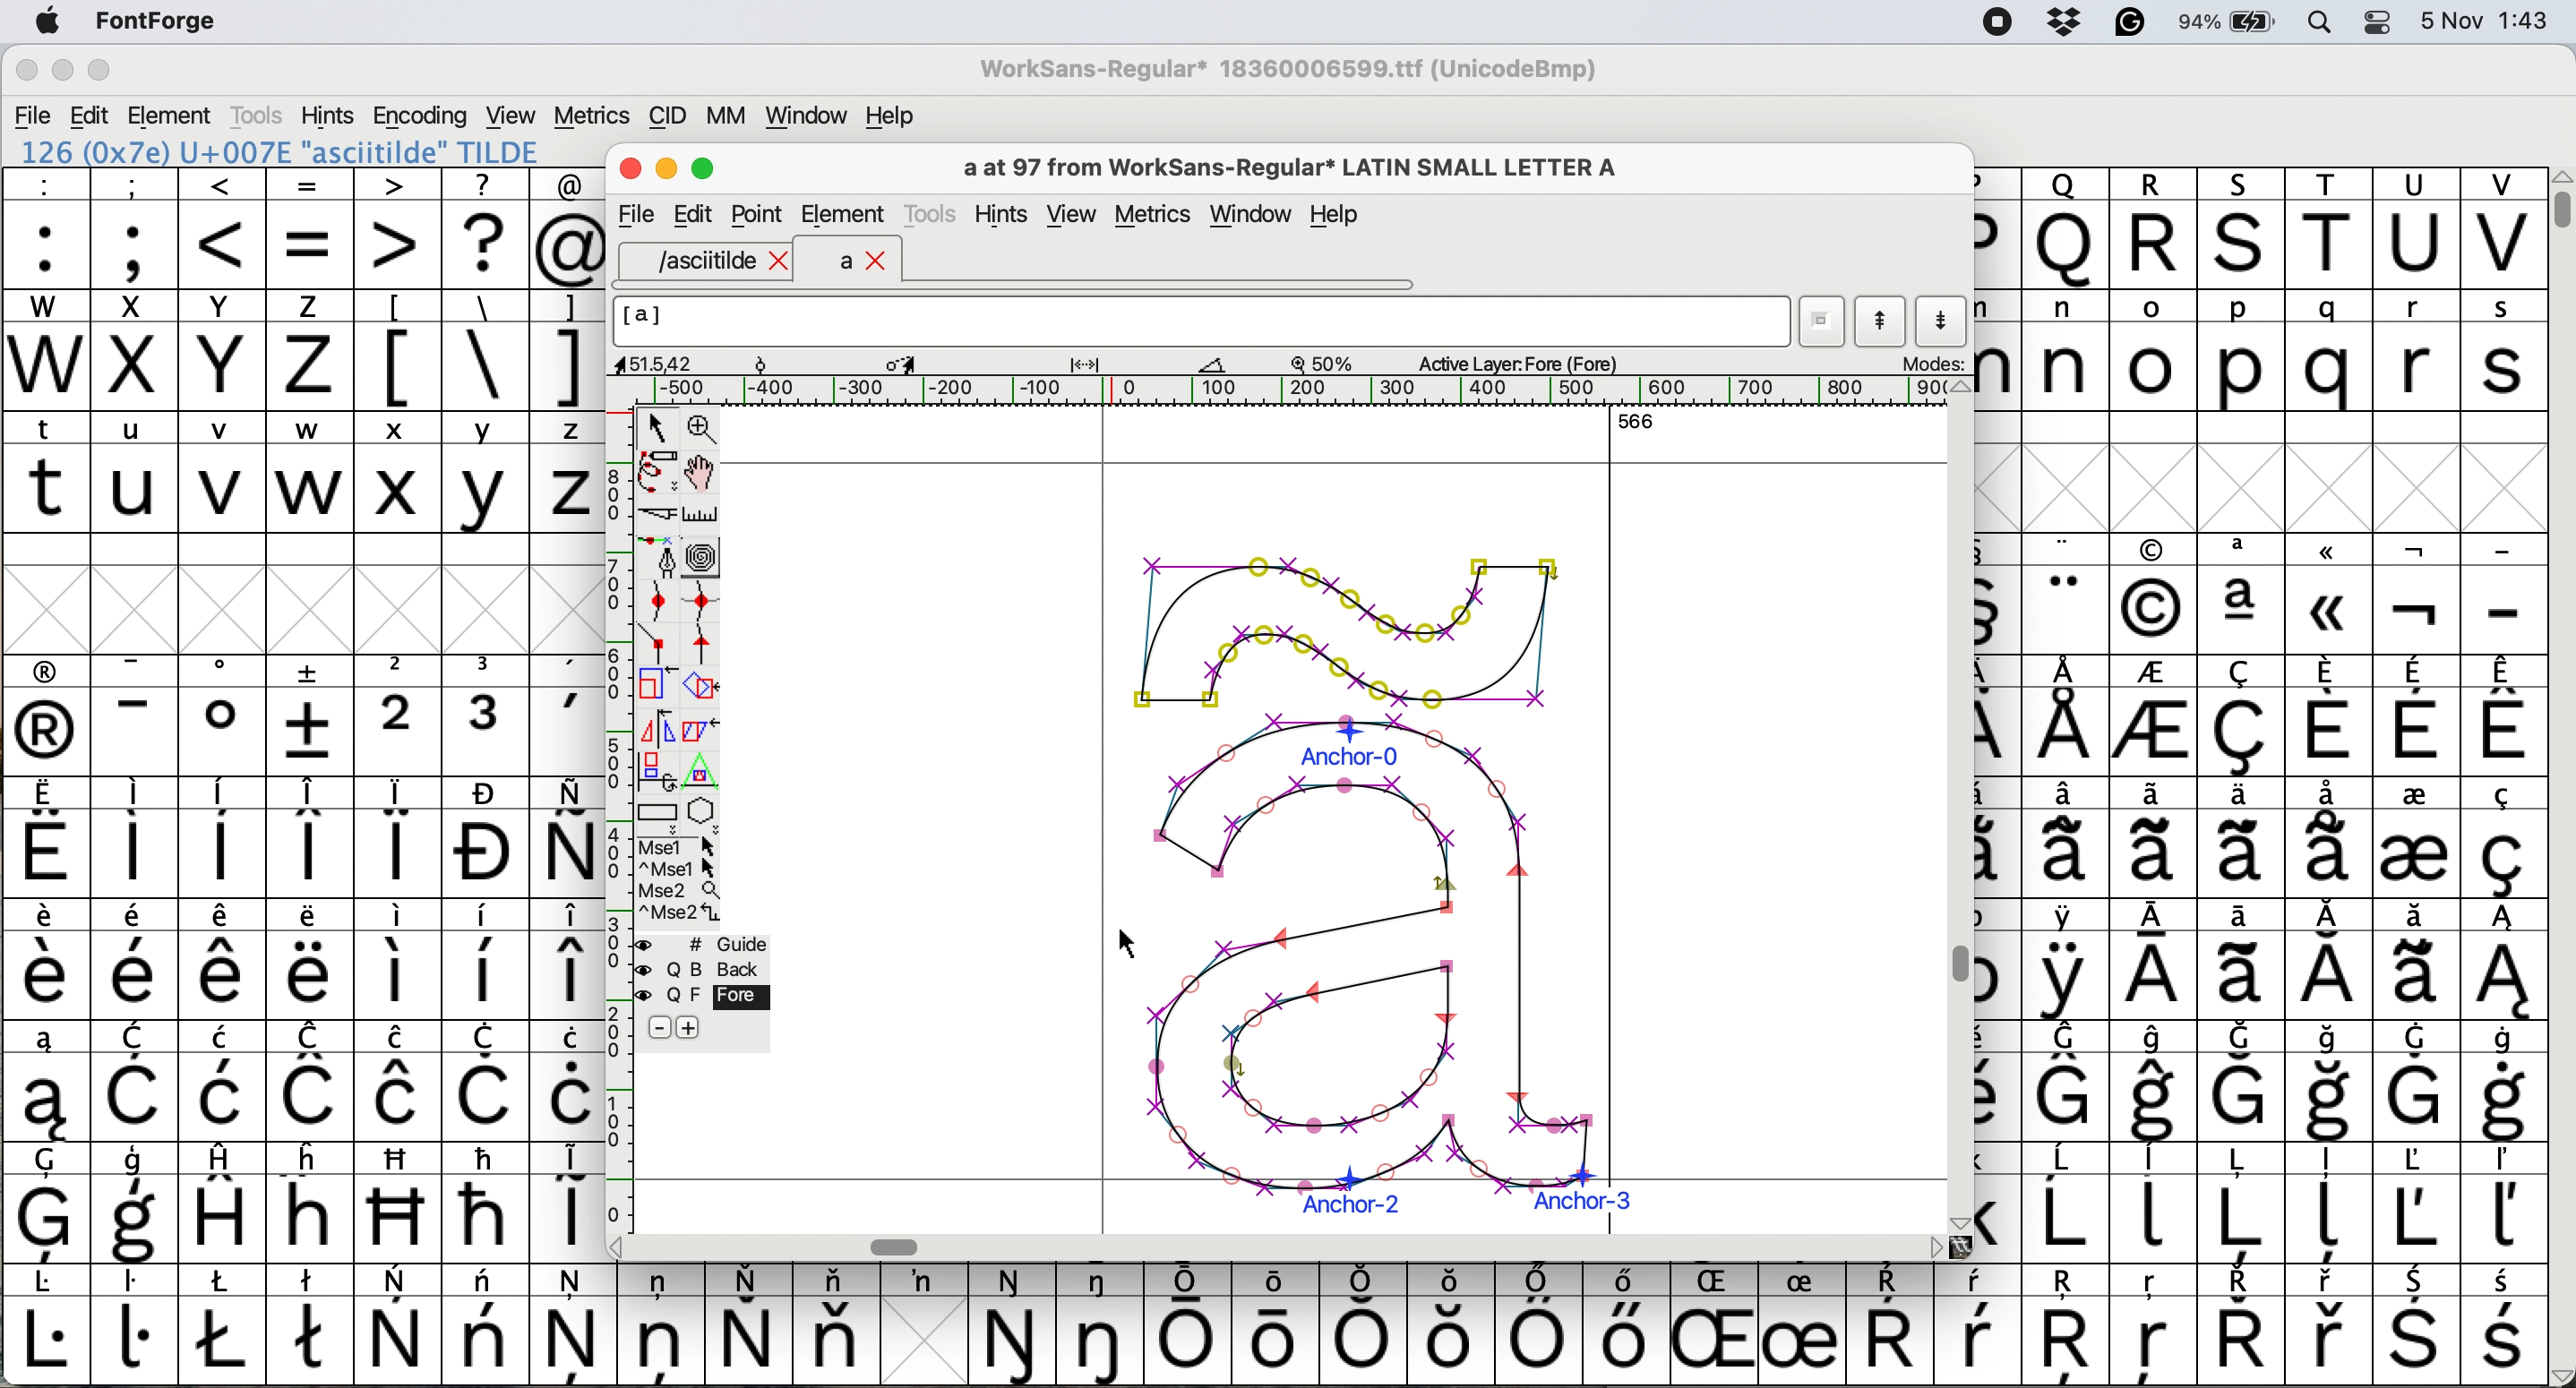  What do you see at coordinates (661, 1322) in the screenshot?
I see `symbol` at bounding box center [661, 1322].